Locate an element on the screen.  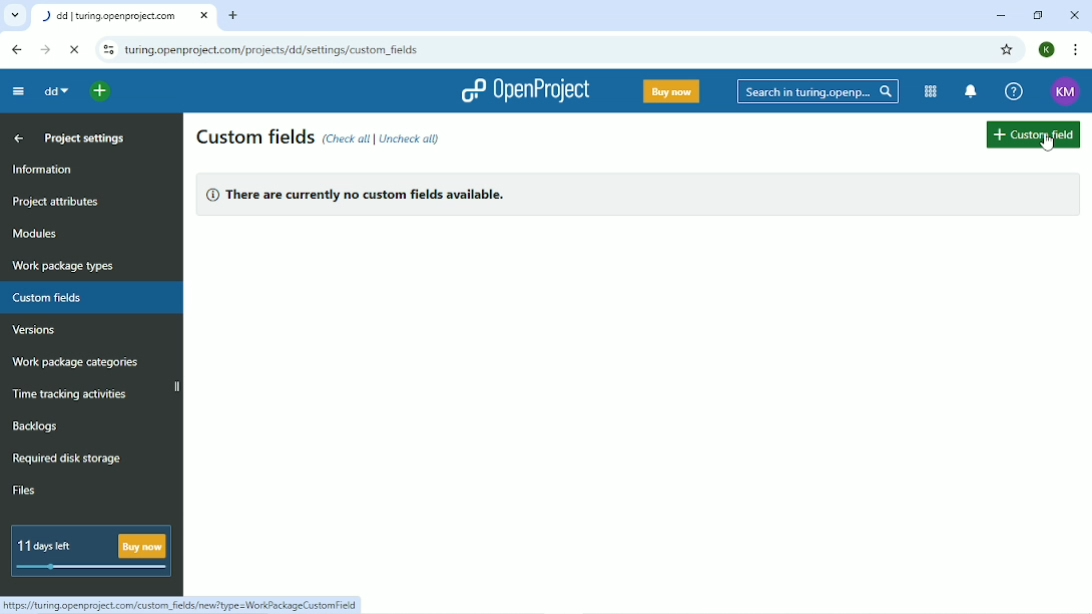
Backlogs is located at coordinates (36, 426).